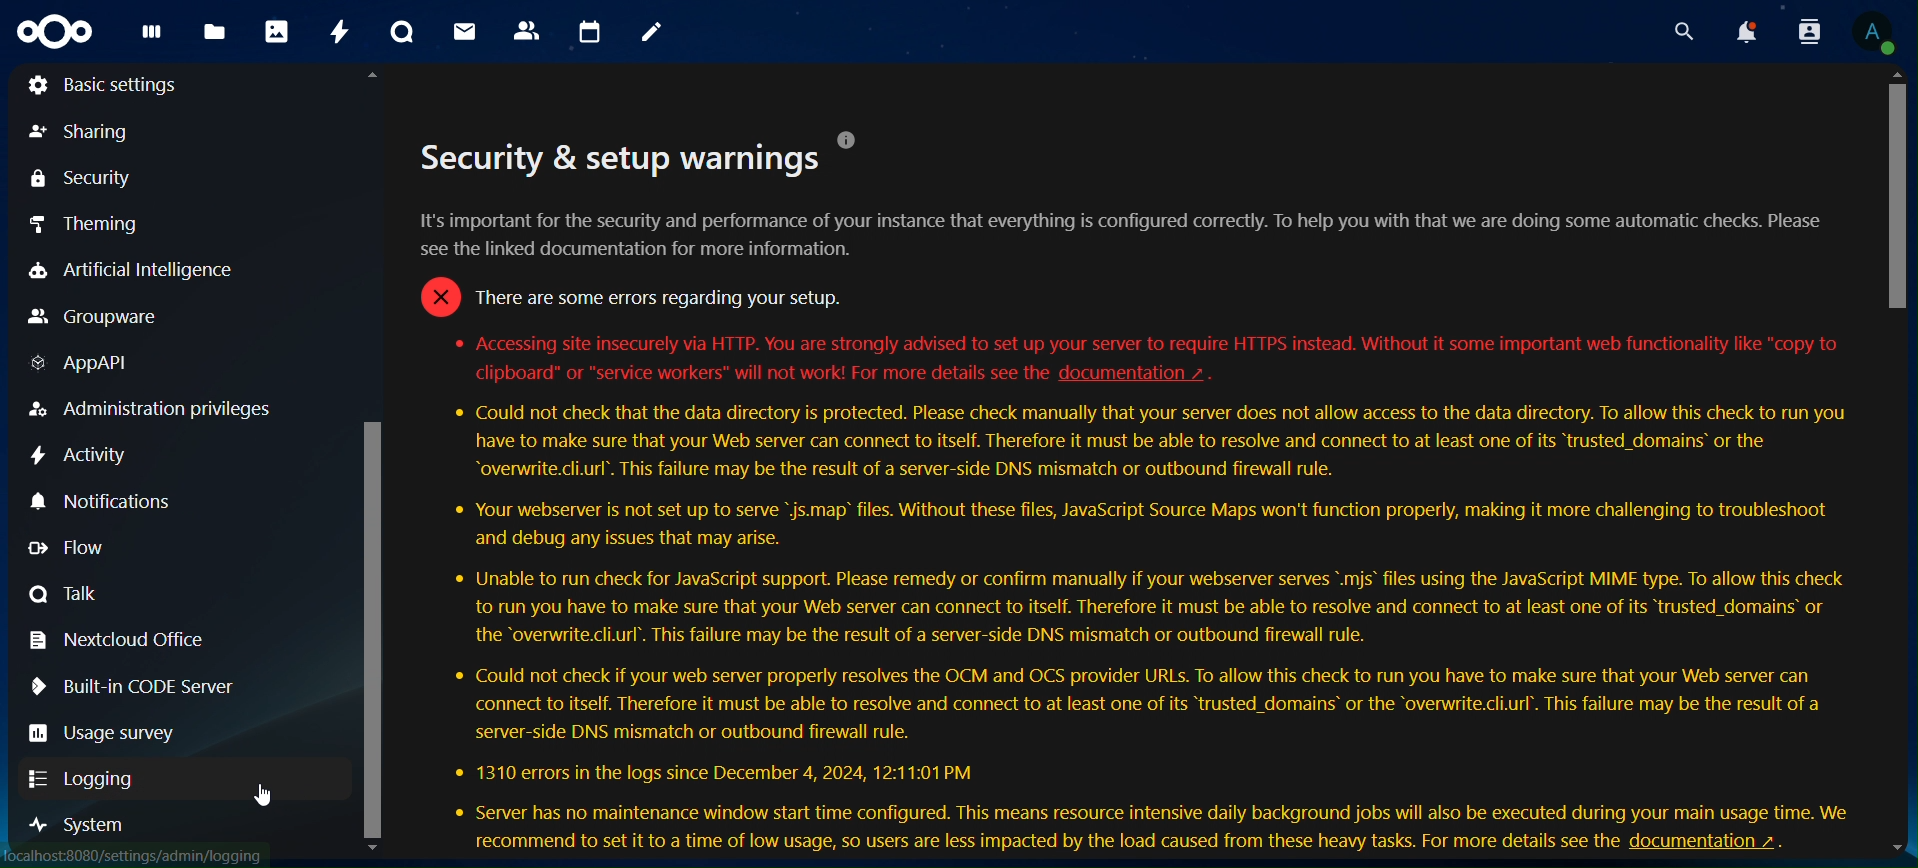 The height and width of the screenshot is (868, 1918). What do you see at coordinates (76, 595) in the screenshot?
I see `talk` at bounding box center [76, 595].